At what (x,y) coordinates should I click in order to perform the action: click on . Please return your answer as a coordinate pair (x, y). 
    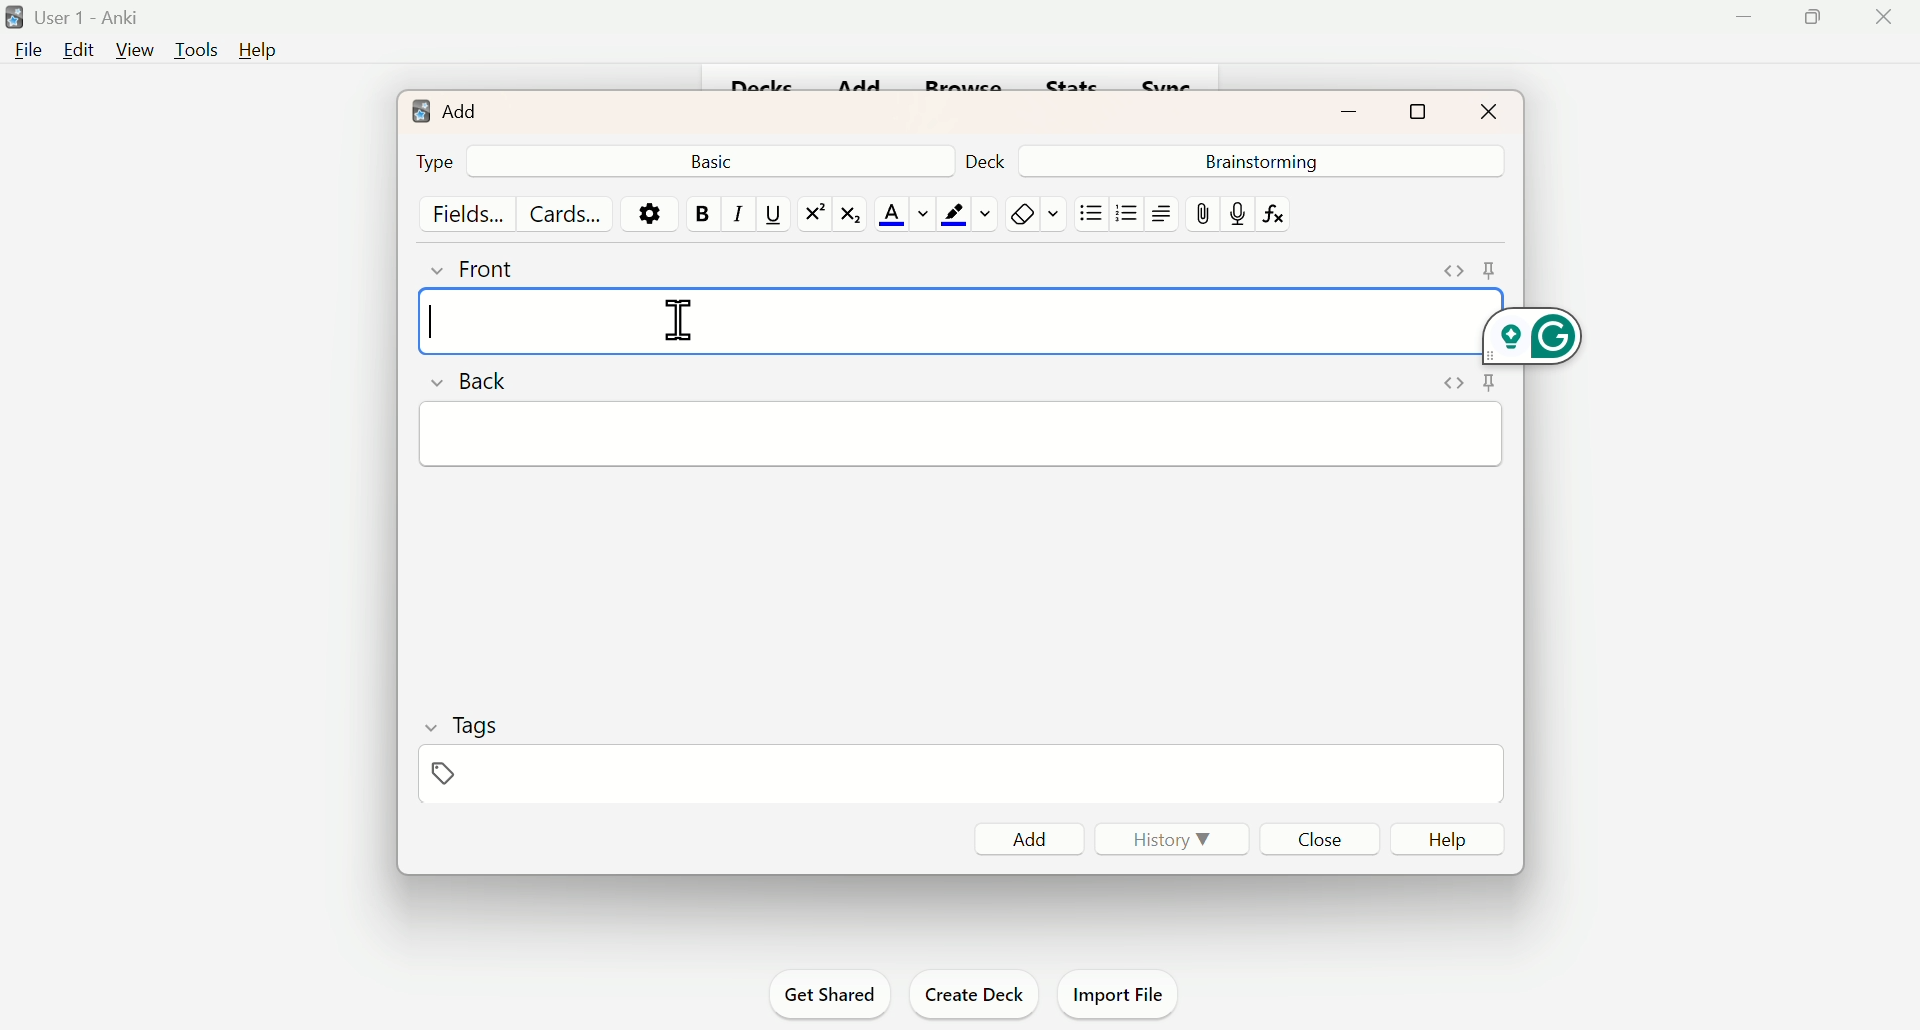
    Looking at the image, I should click on (815, 212).